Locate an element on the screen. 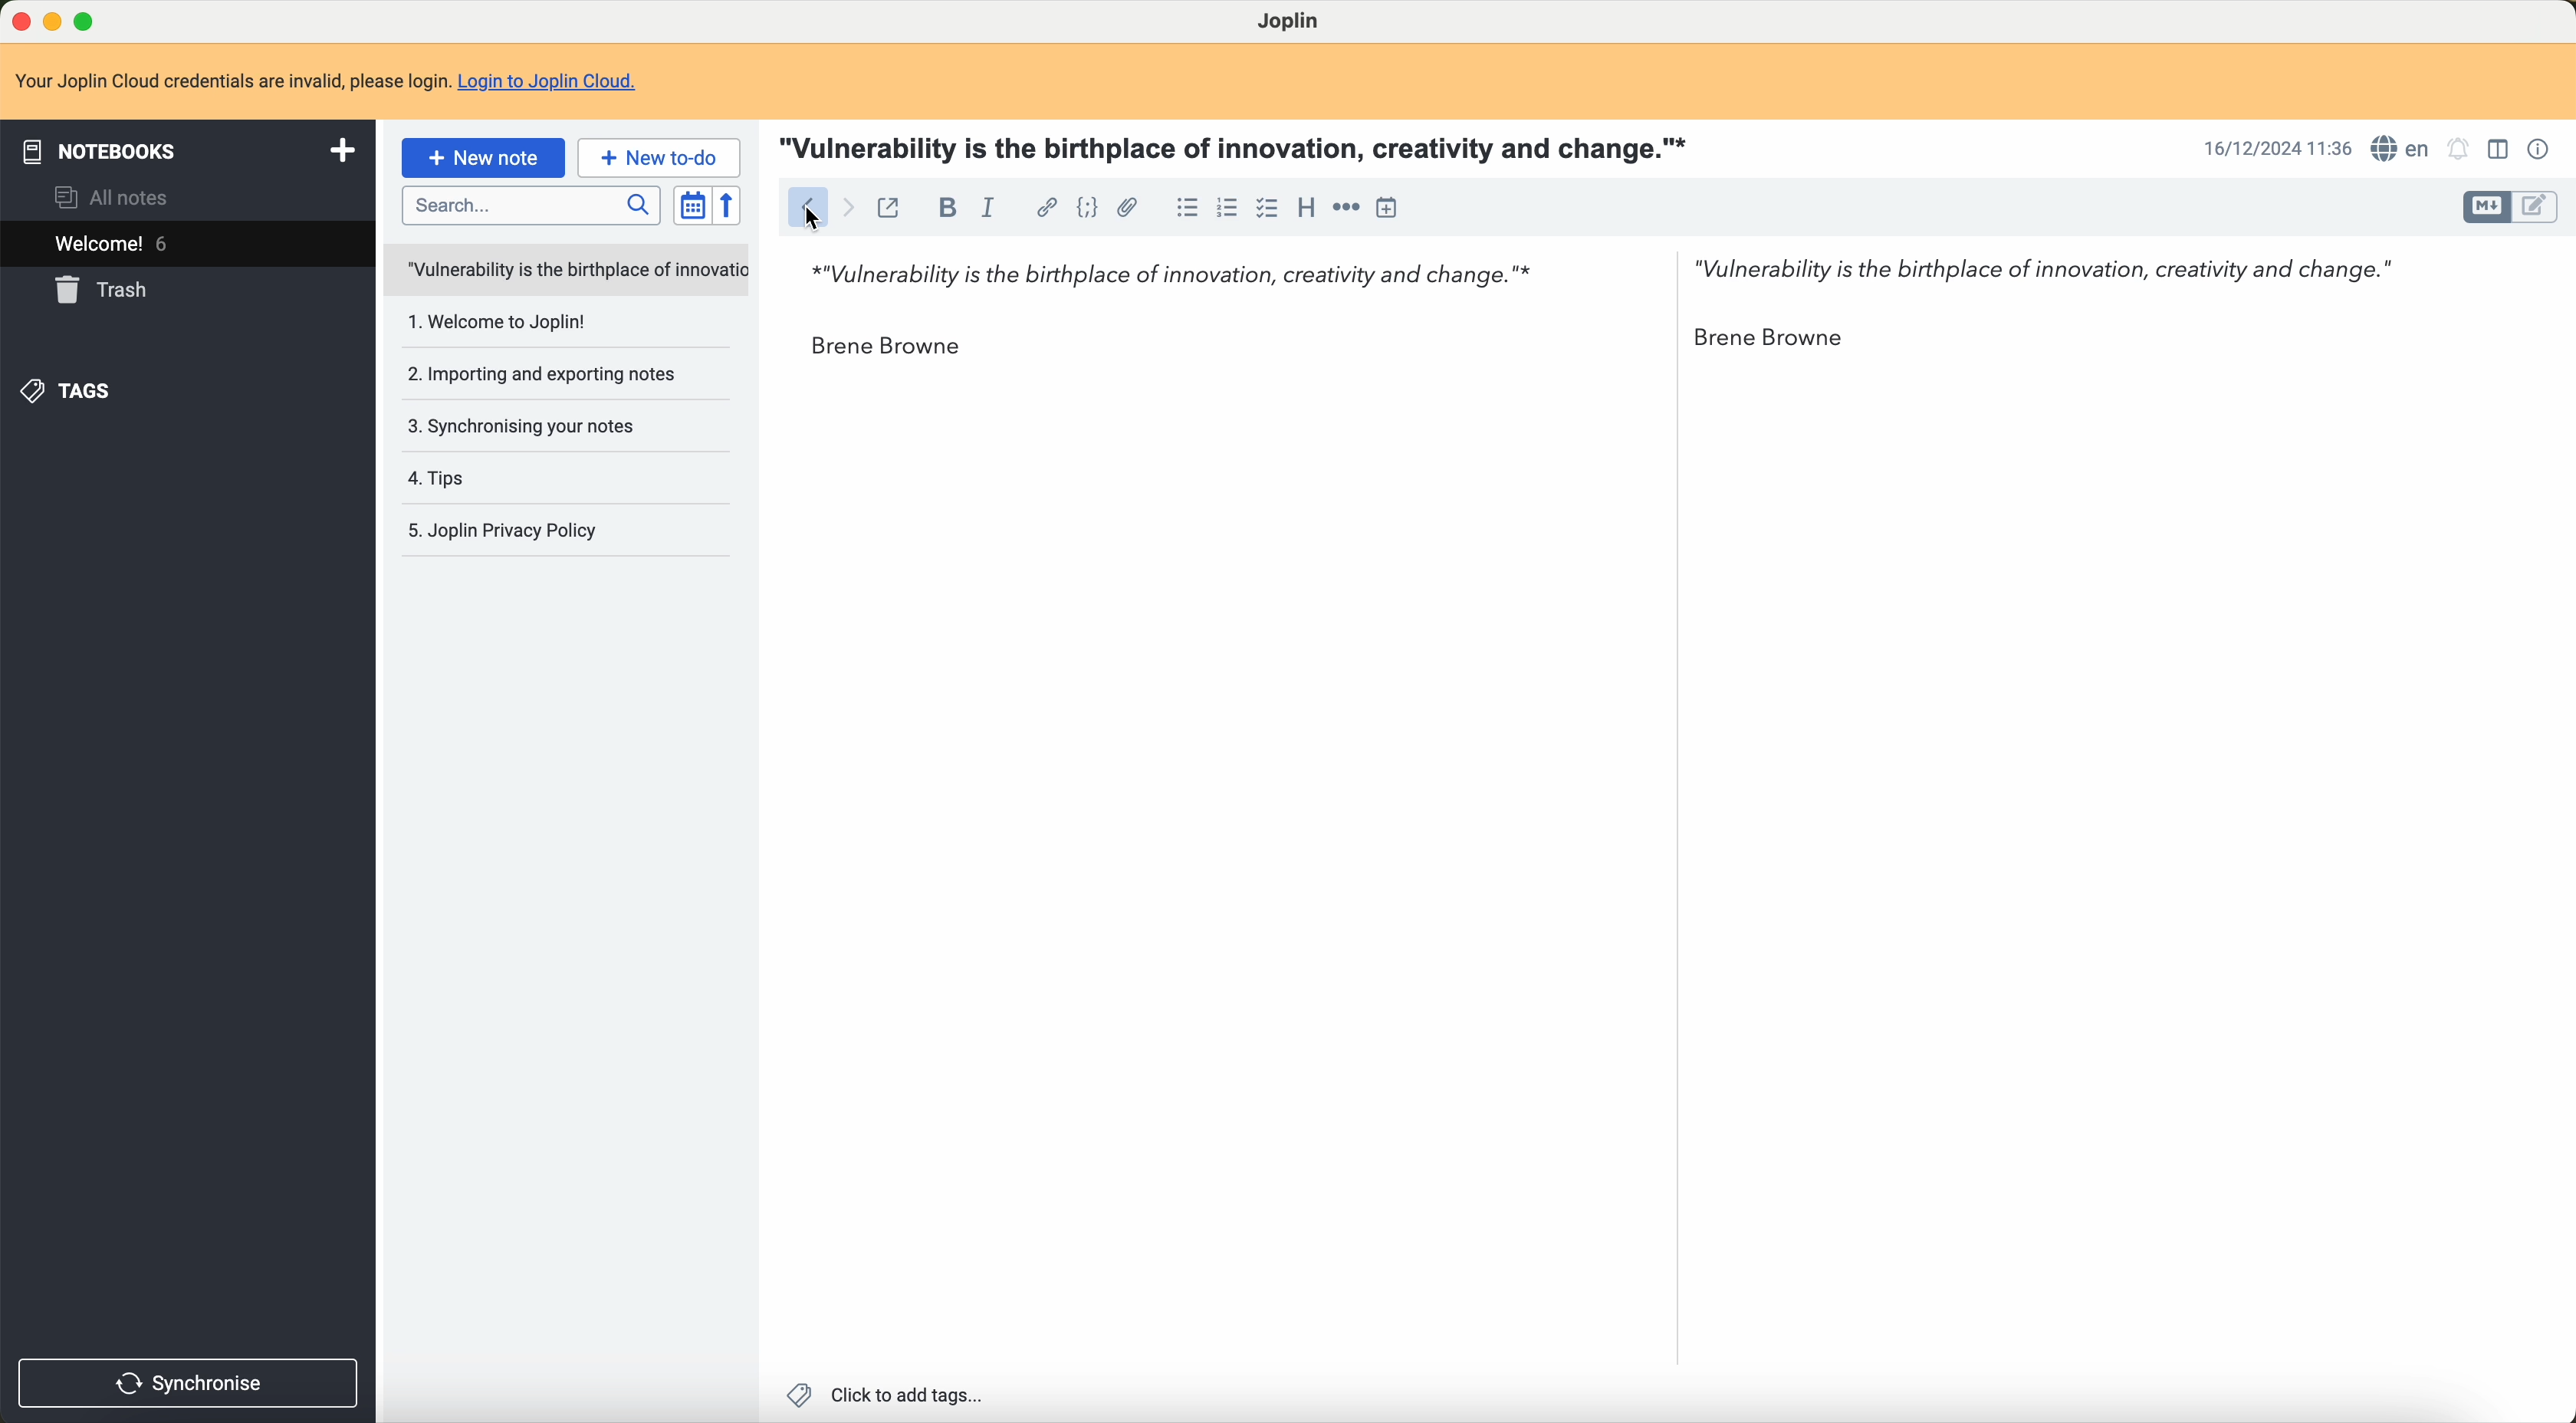 Image resolution: width=2576 pixels, height=1423 pixels. insert time is located at coordinates (1388, 209).